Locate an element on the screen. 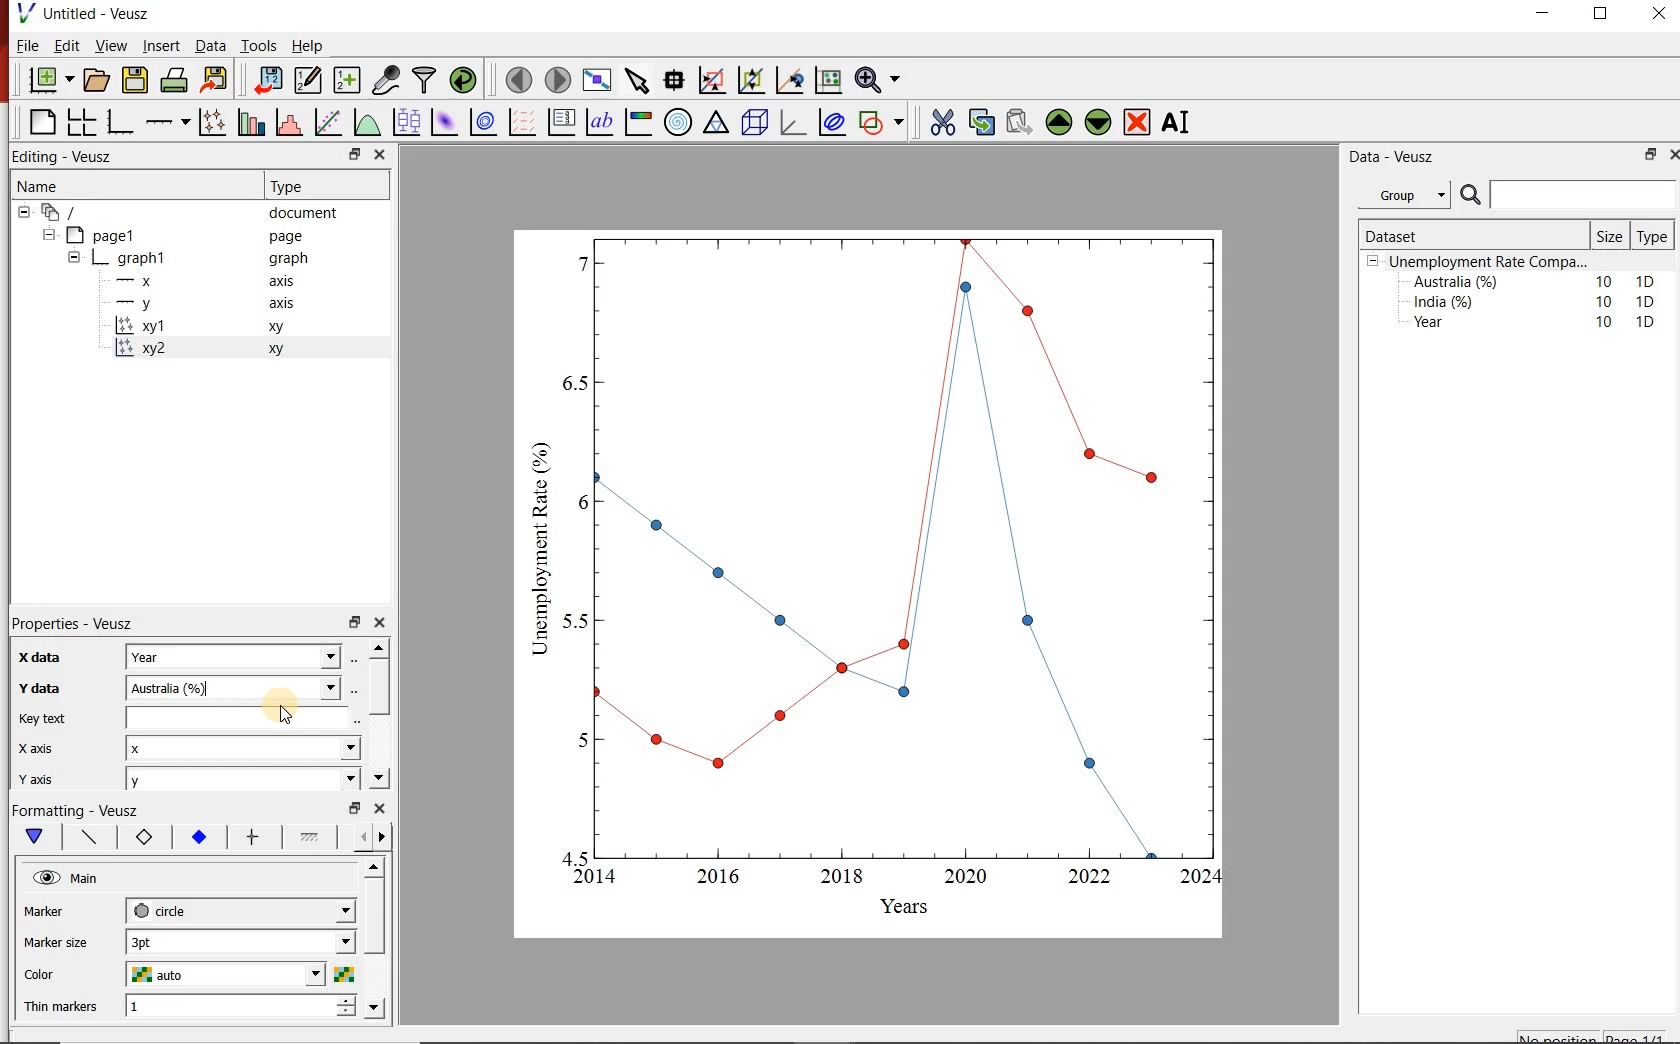  y data is located at coordinates (43, 688).